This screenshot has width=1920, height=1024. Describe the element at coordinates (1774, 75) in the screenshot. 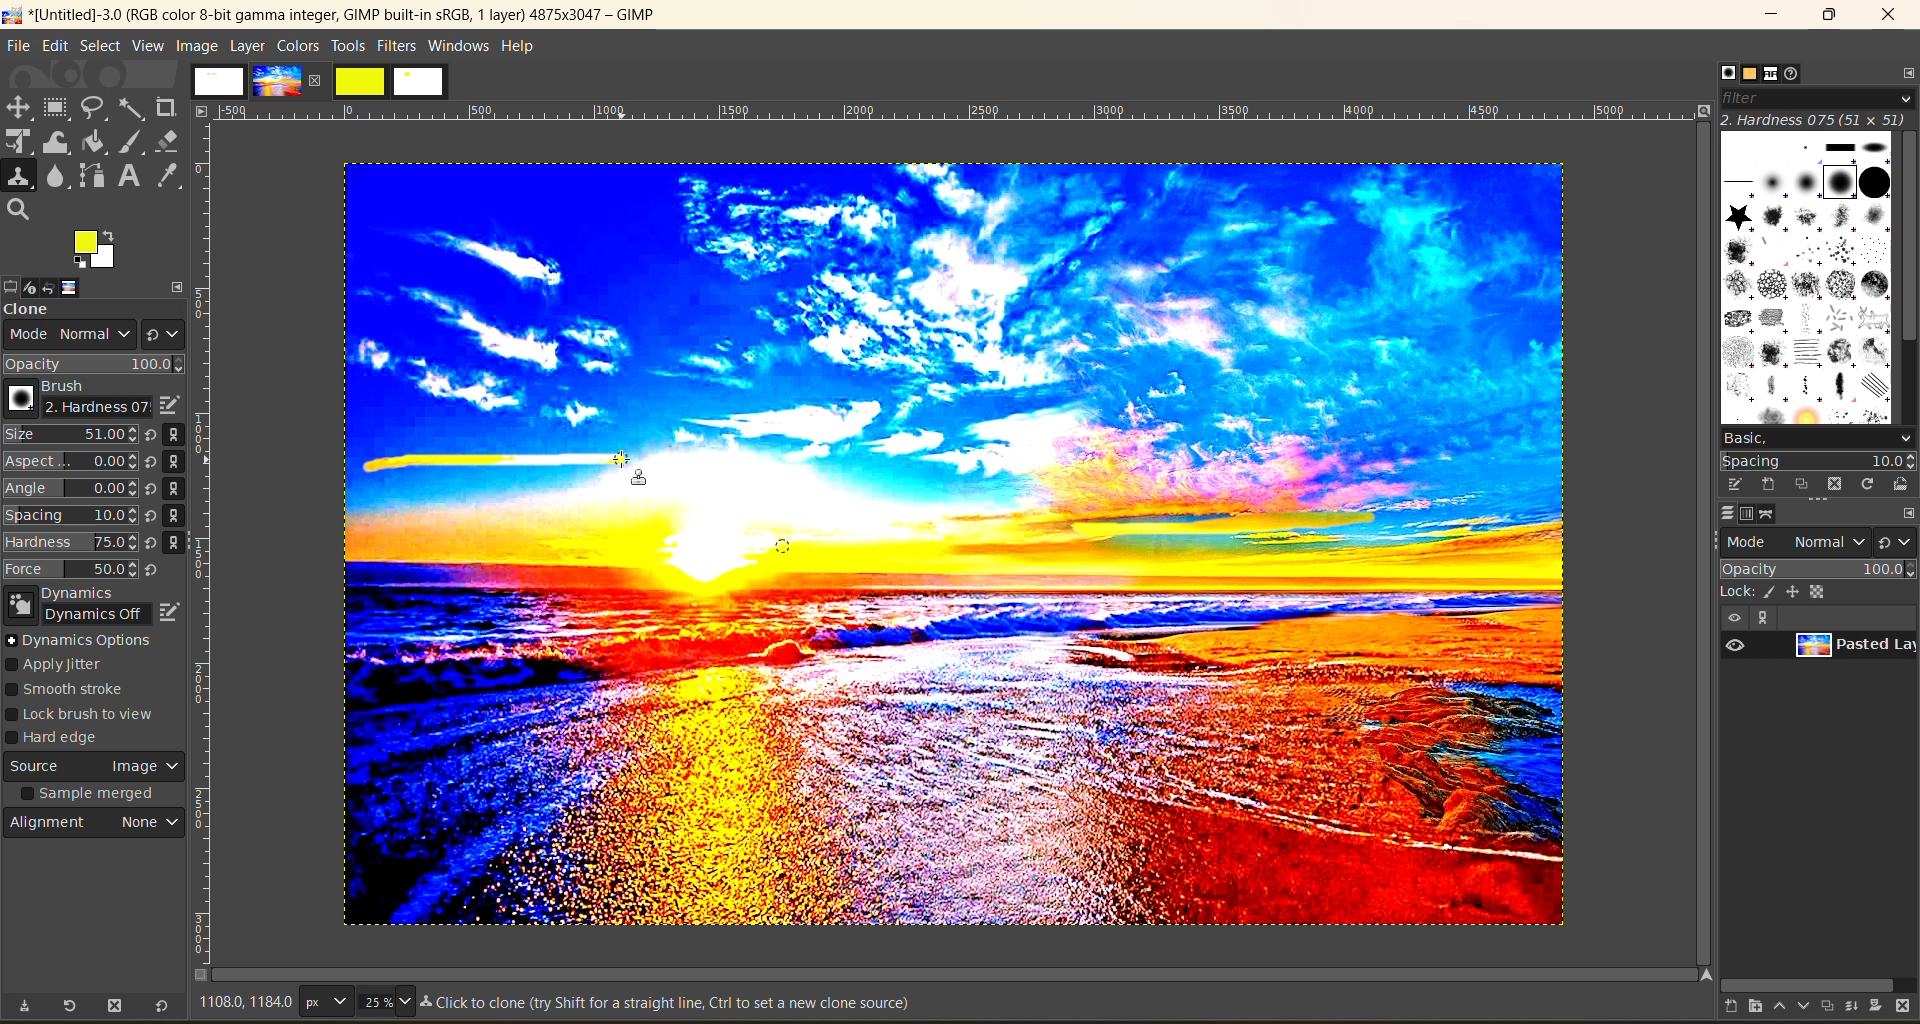

I see `fonts` at that location.